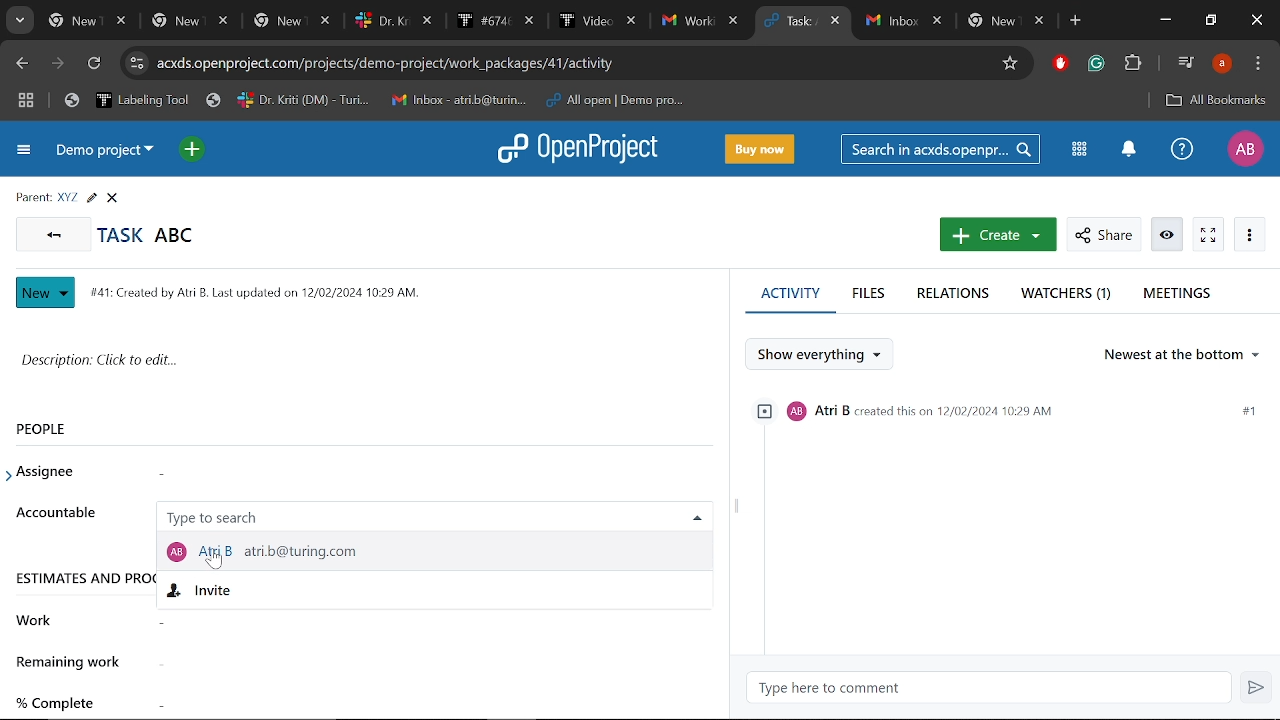  Describe the element at coordinates (1006, 520) in the screenshot. I see `Activity` at that location.